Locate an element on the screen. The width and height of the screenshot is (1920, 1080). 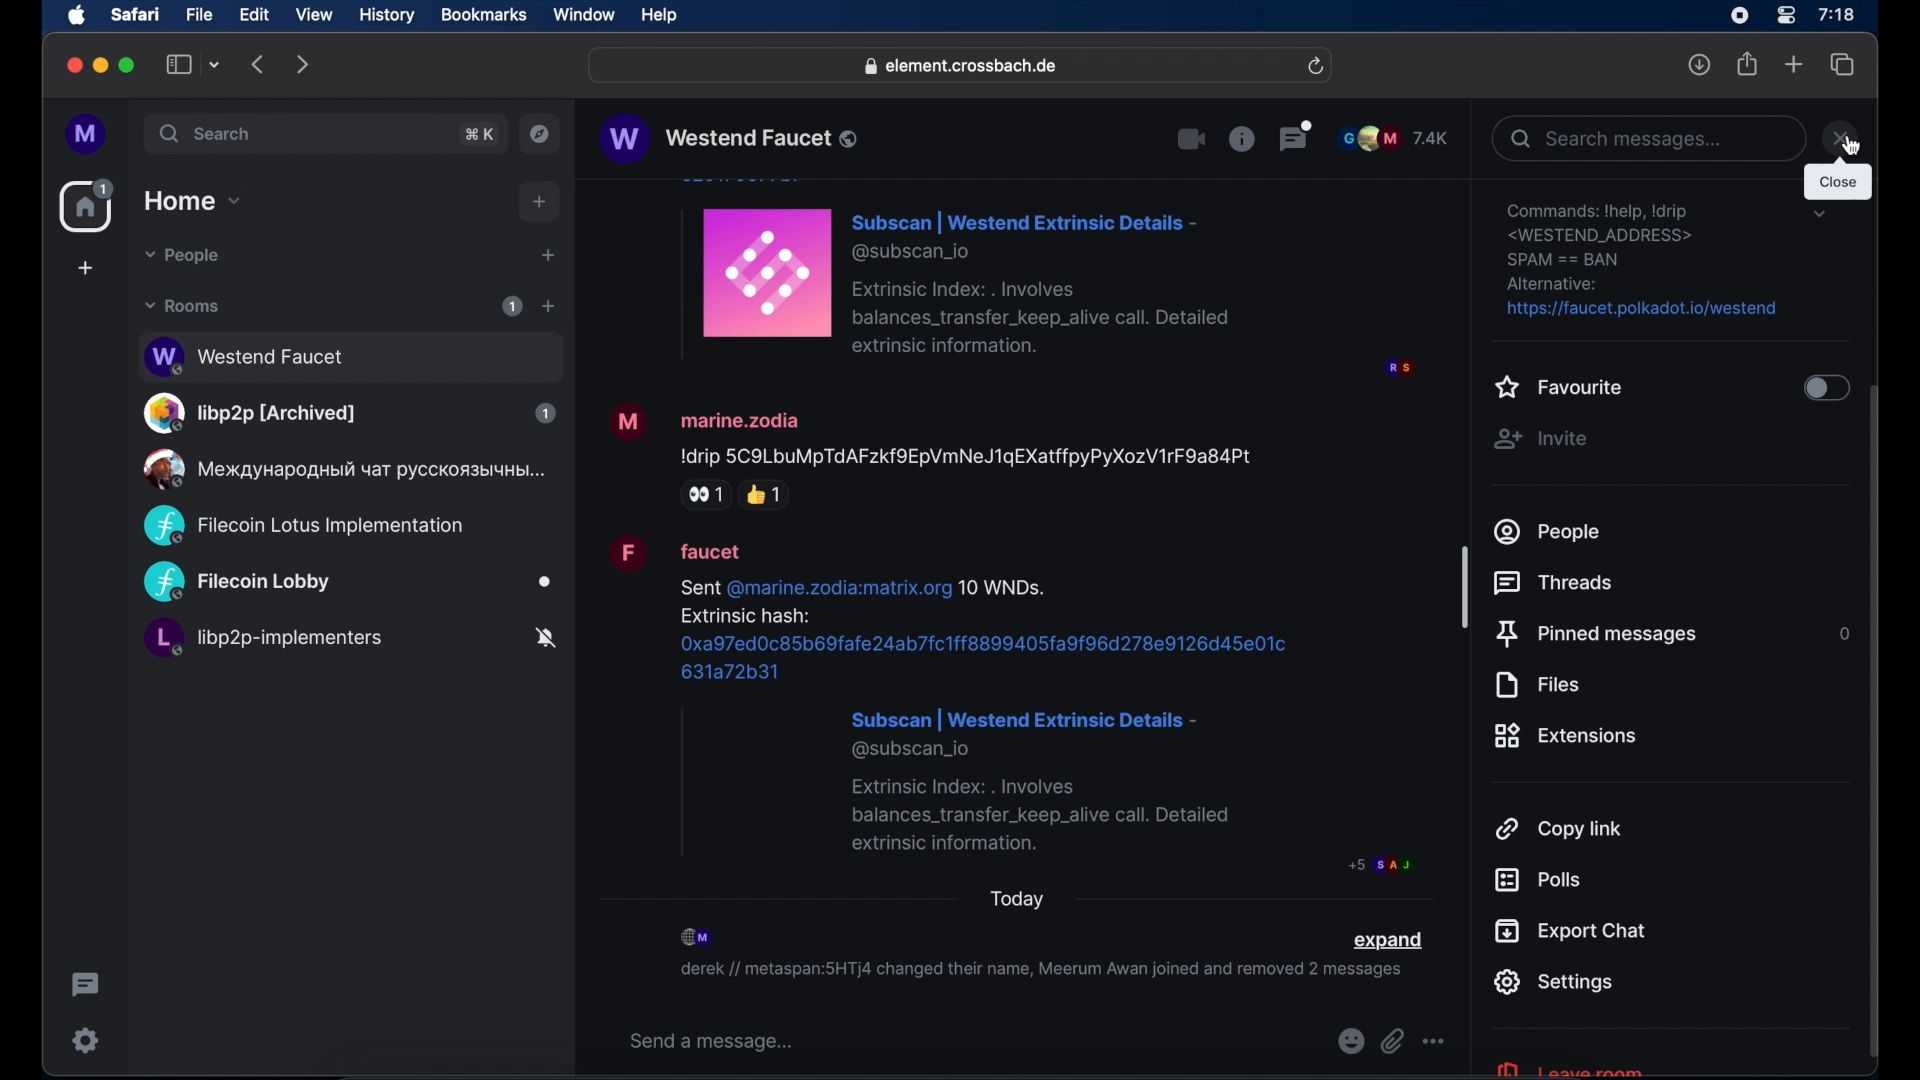
control center is located at coordinates (1784, 16).